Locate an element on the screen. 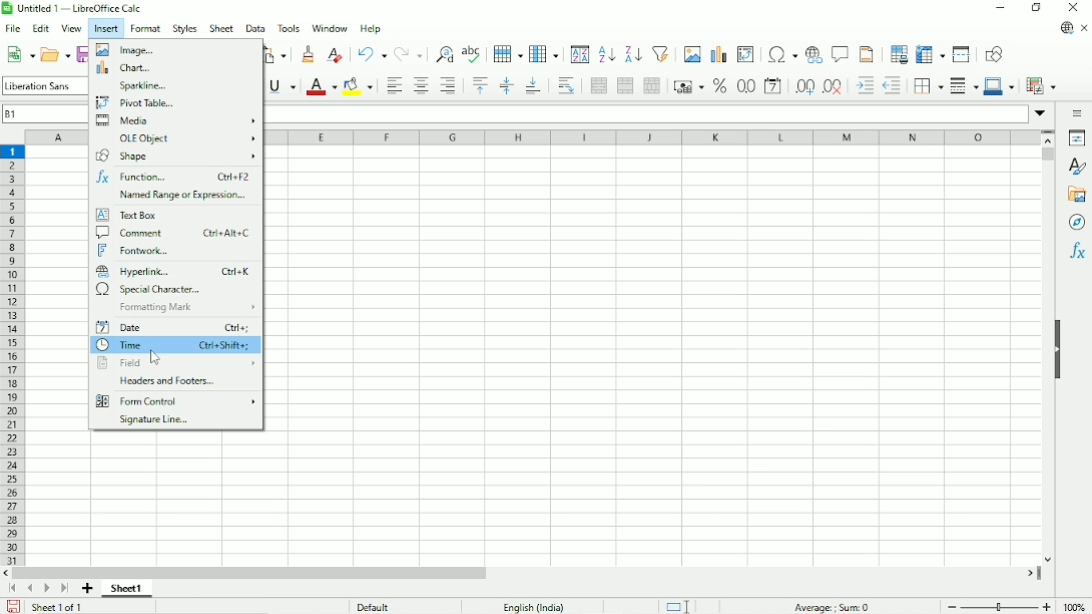 The height and width of the screenshot is (614, 1092). Align bottom is located at coordinates (534, 86).